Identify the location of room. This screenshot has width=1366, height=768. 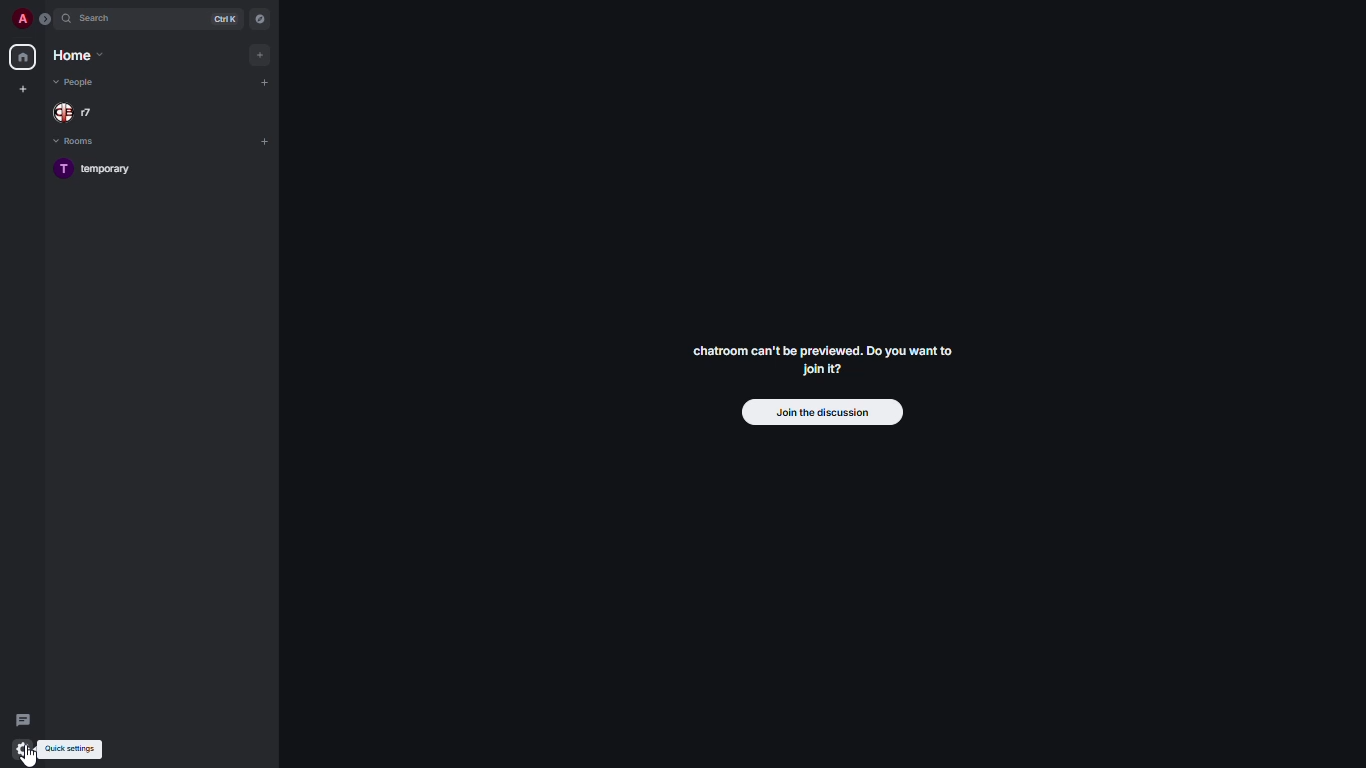
(102, 171).